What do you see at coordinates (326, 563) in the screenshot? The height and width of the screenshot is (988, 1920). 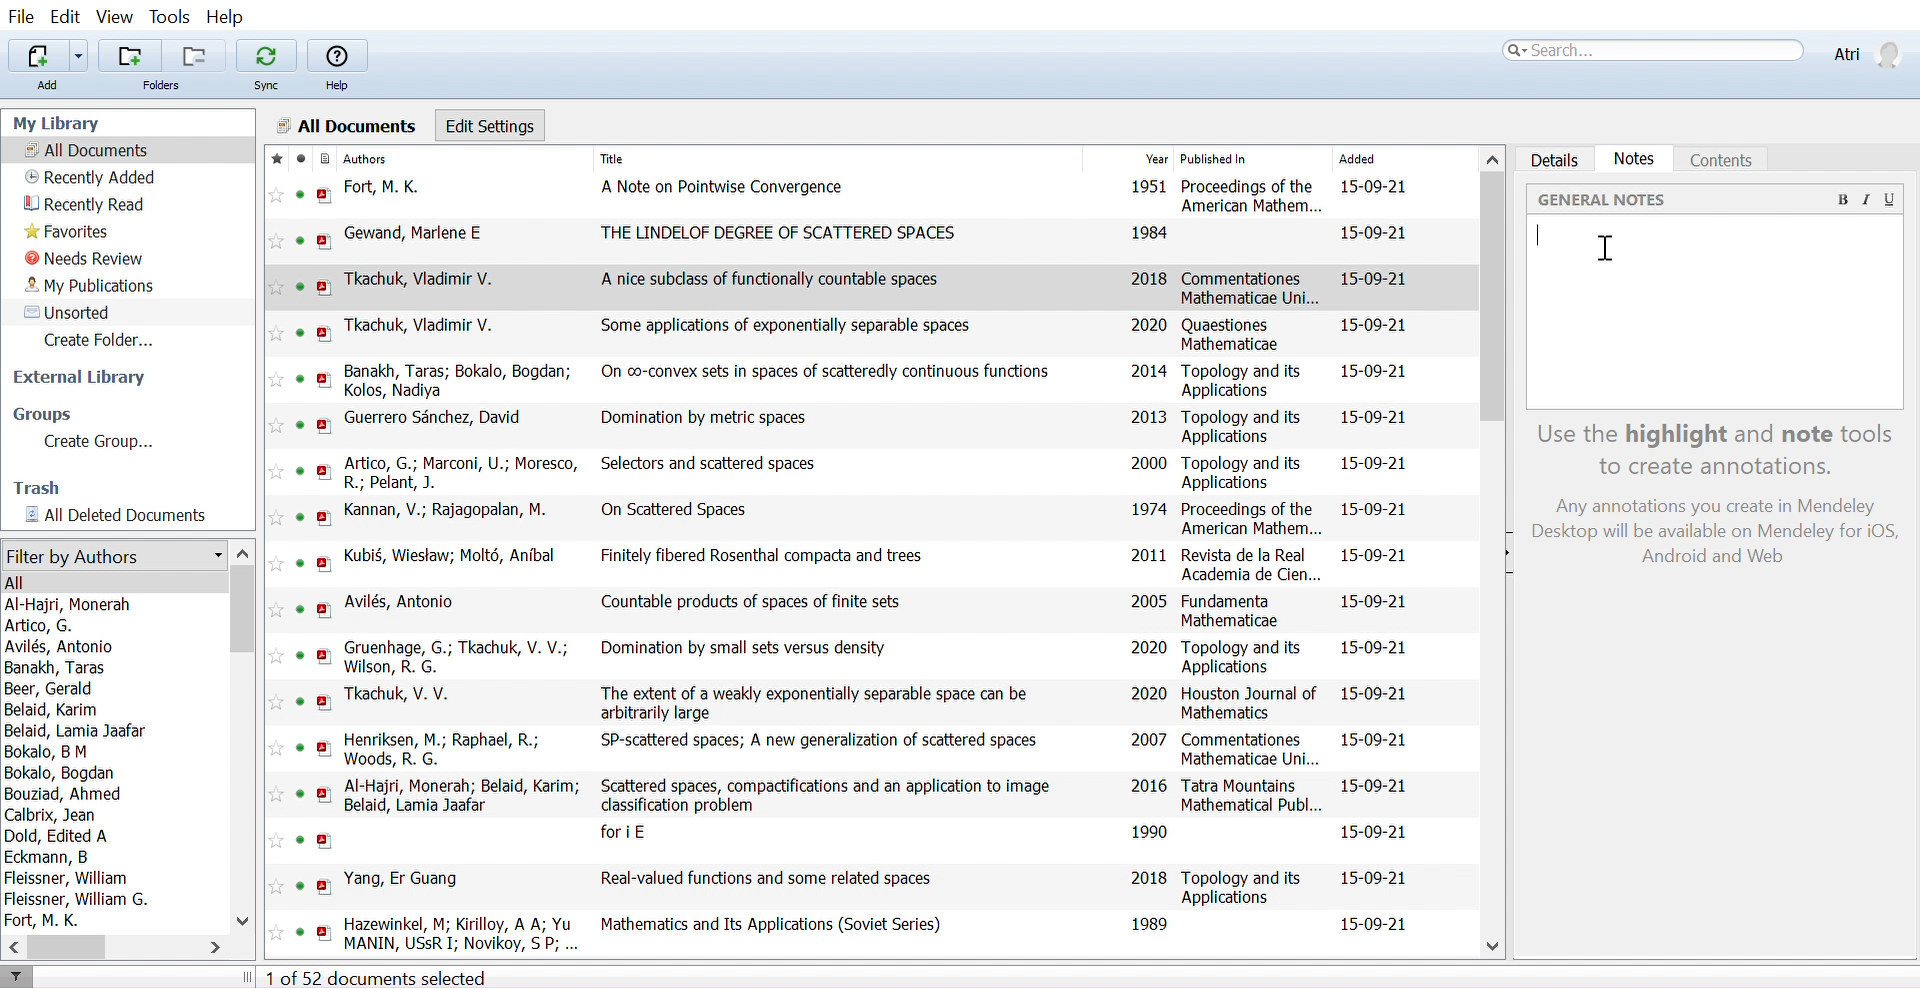 I see `open PDF` at bounding box center [326, 563].